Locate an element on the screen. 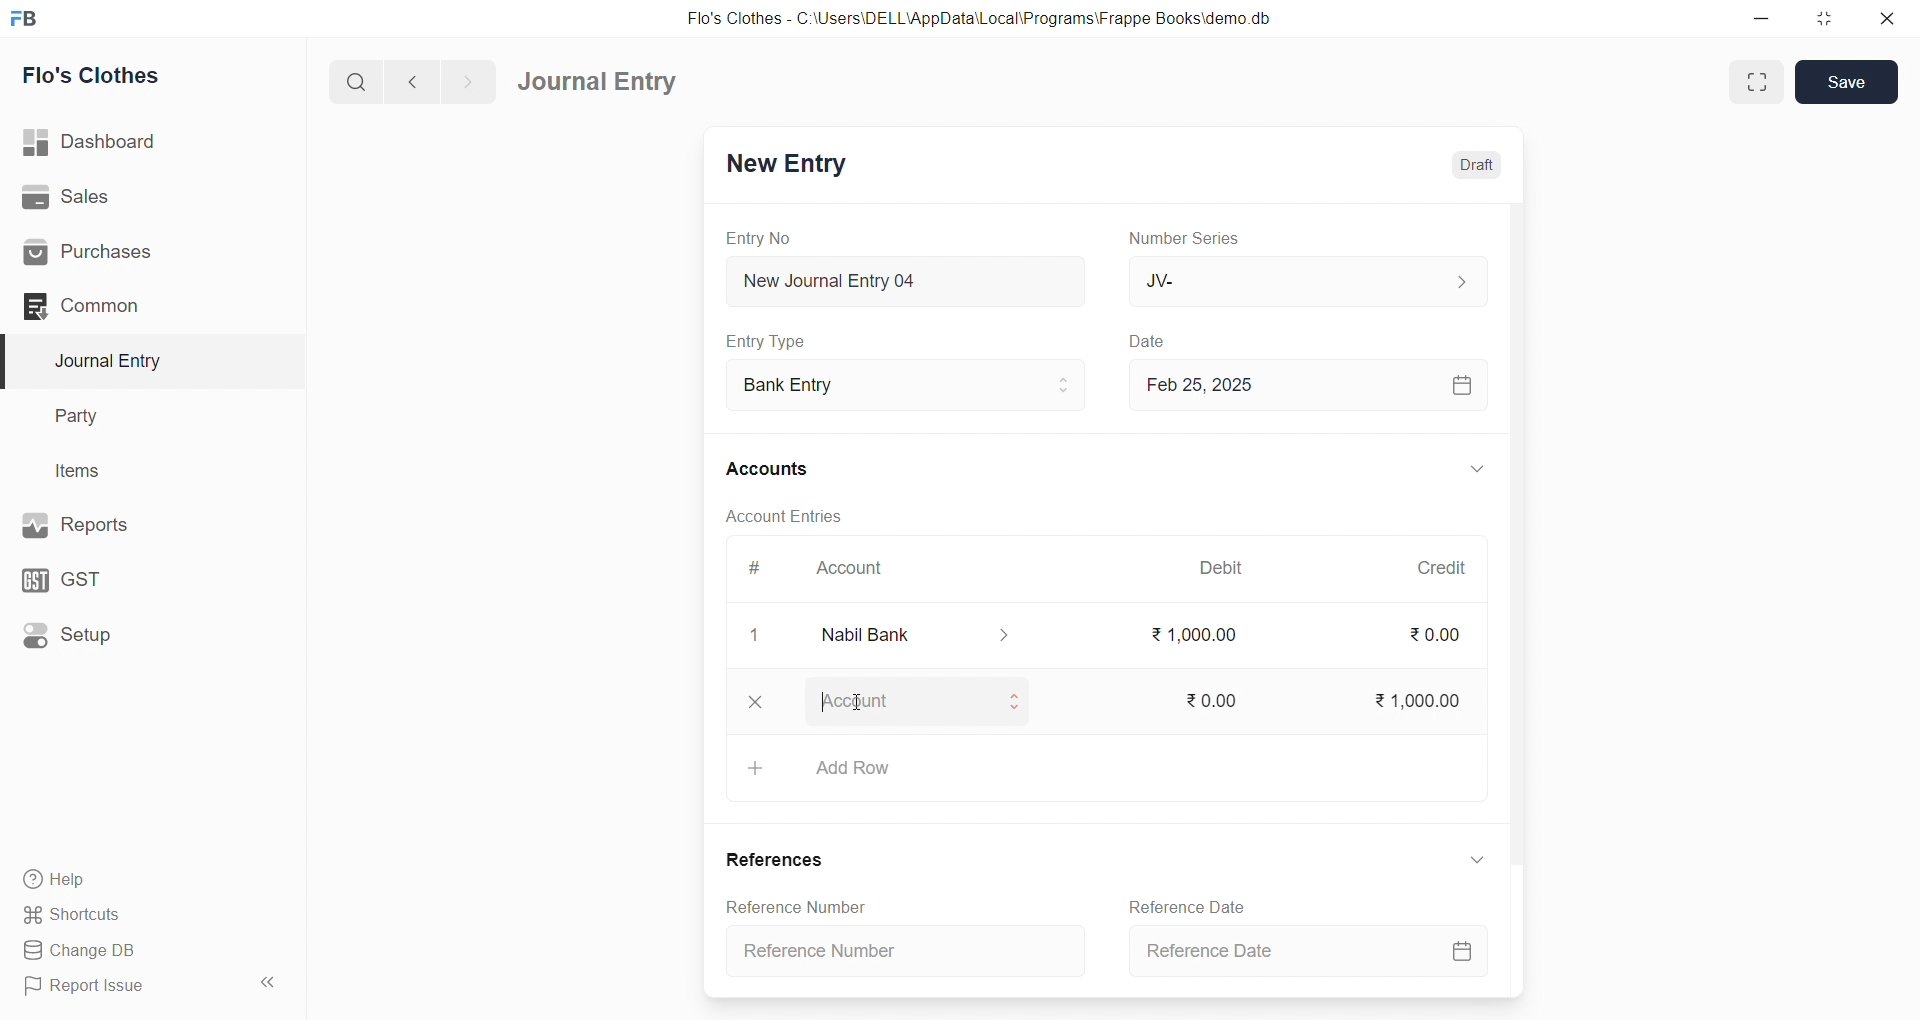 This screenshot has height=1020, width=1920. Purchases is located at coordinates (143, 253).